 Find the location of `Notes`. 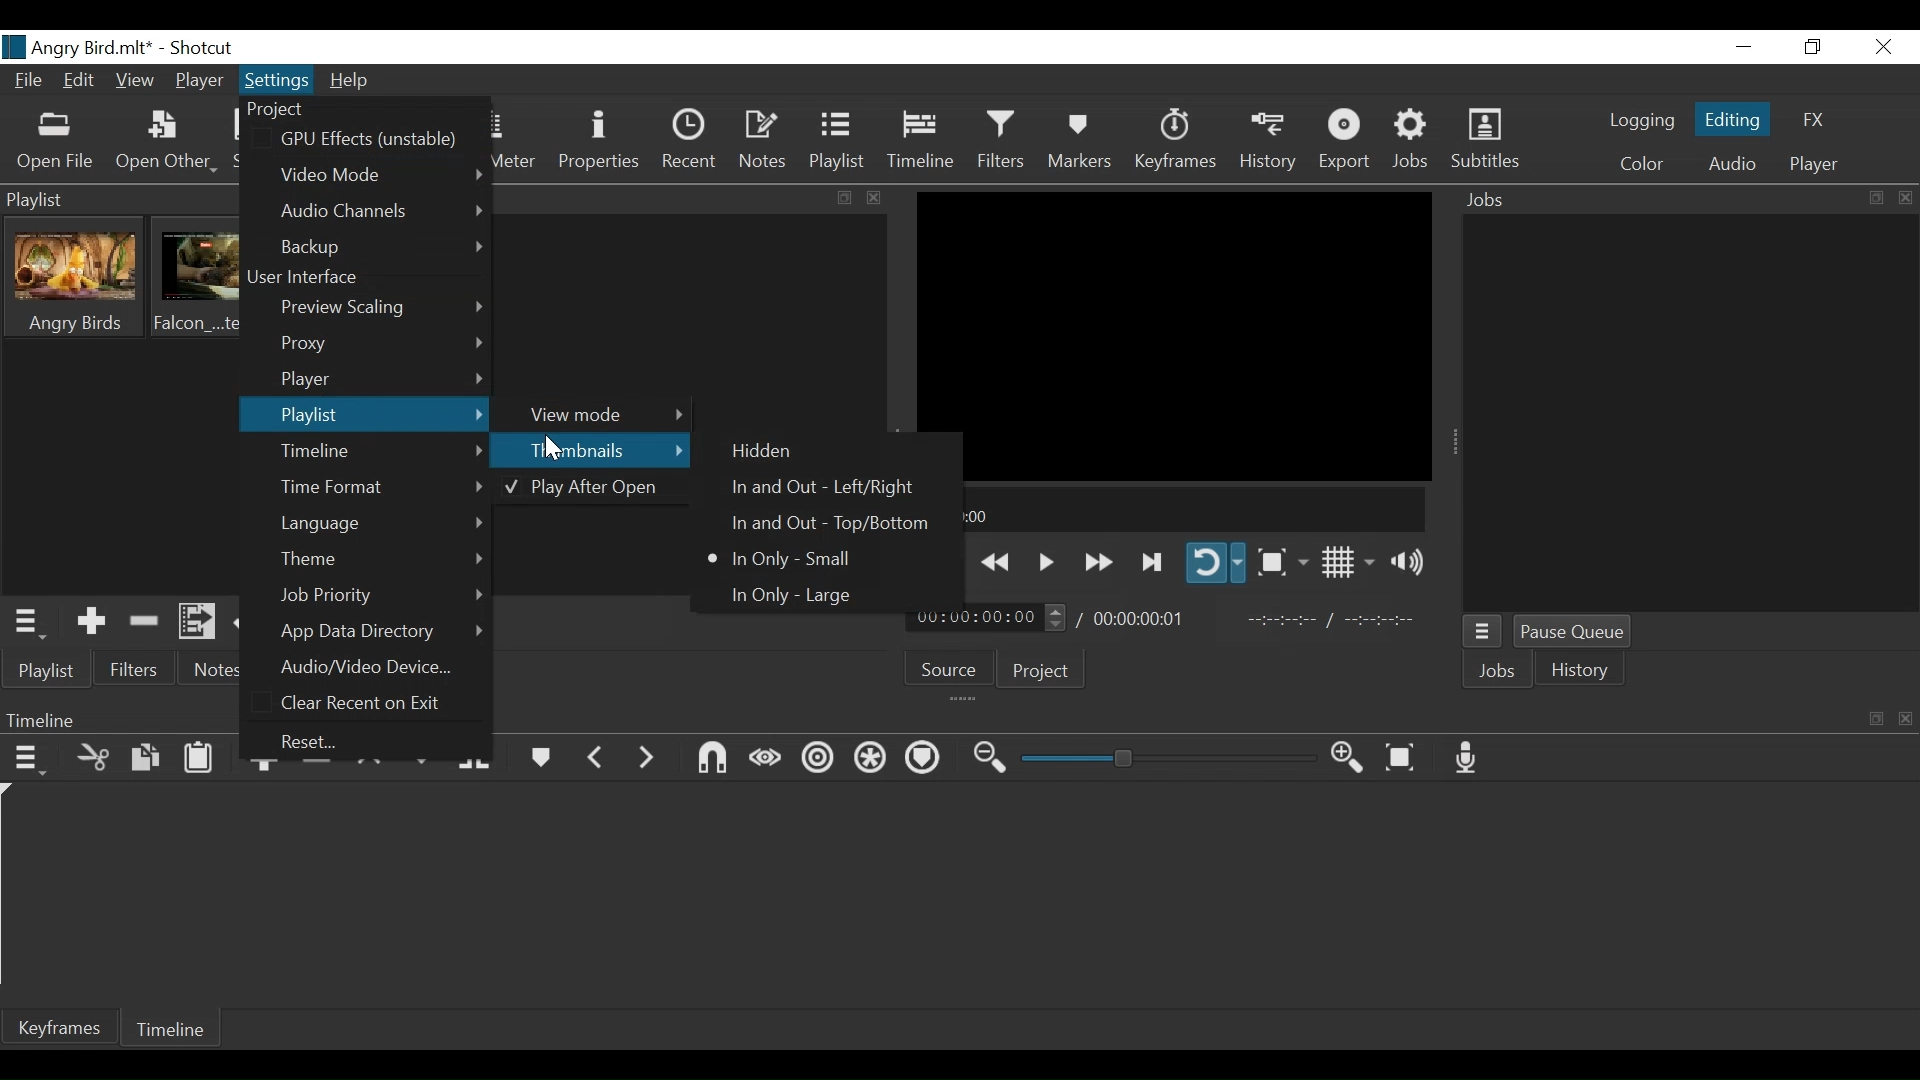

Notes is located at coordinates (761, 143).